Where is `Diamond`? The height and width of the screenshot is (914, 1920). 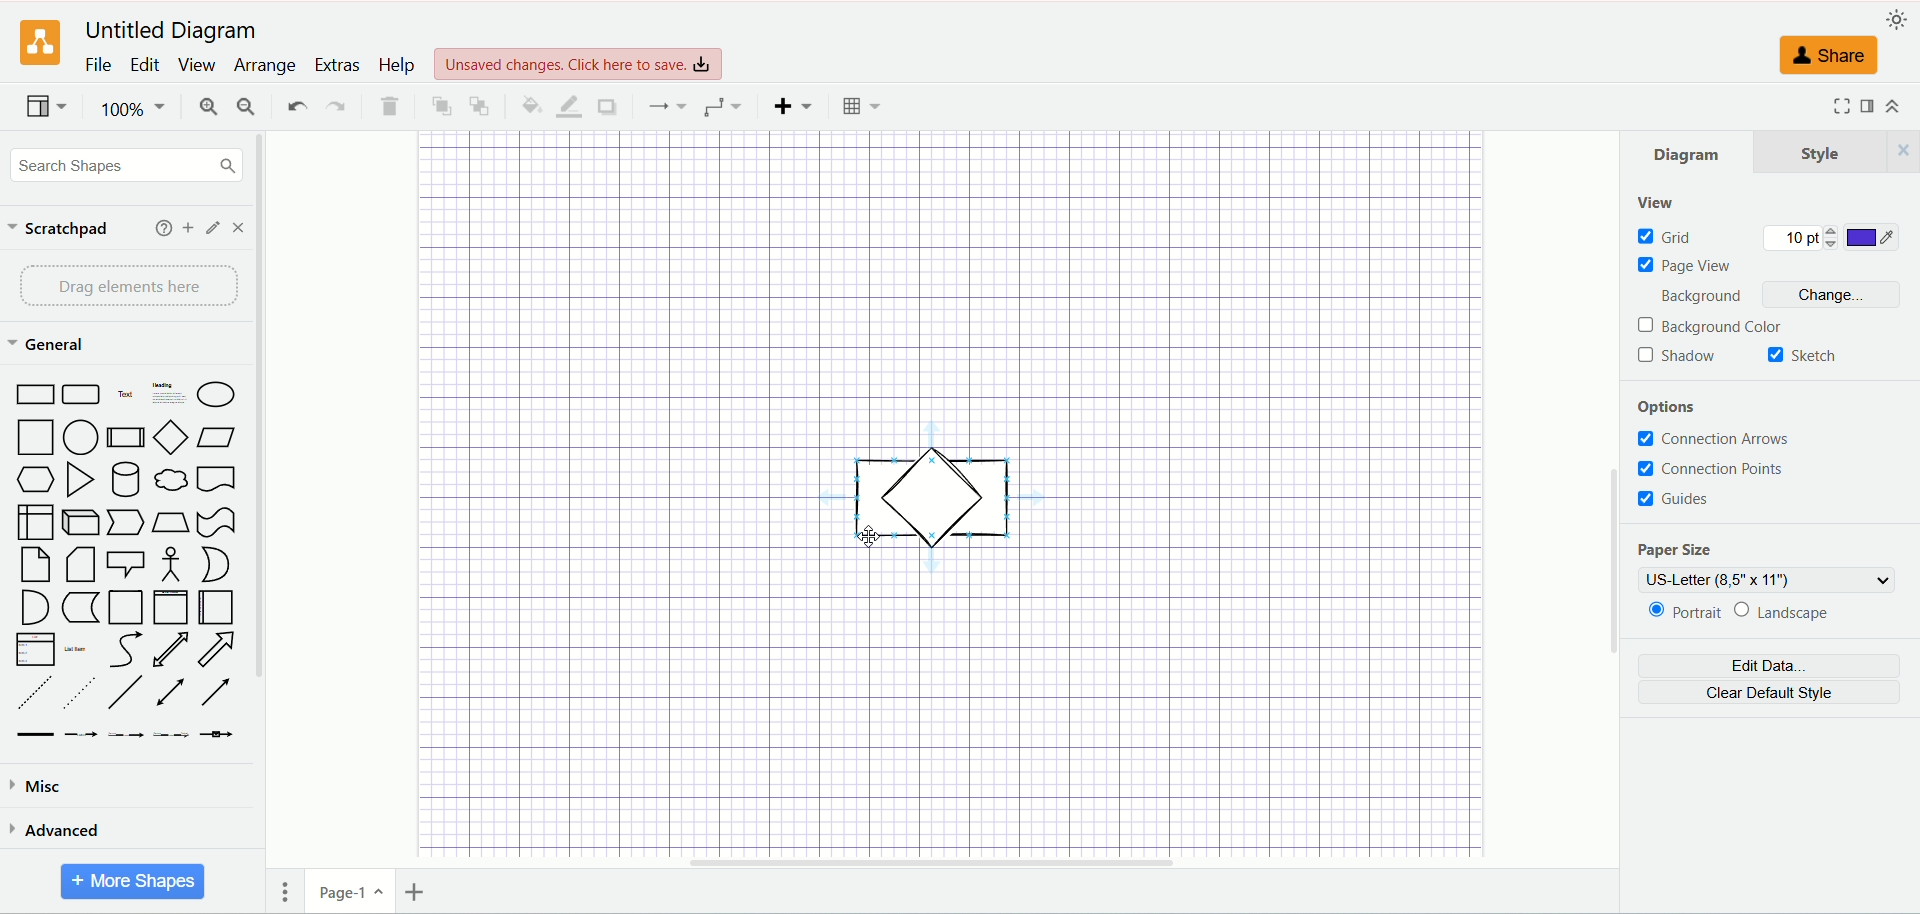
Diamond is located at coordinates (172, 438).